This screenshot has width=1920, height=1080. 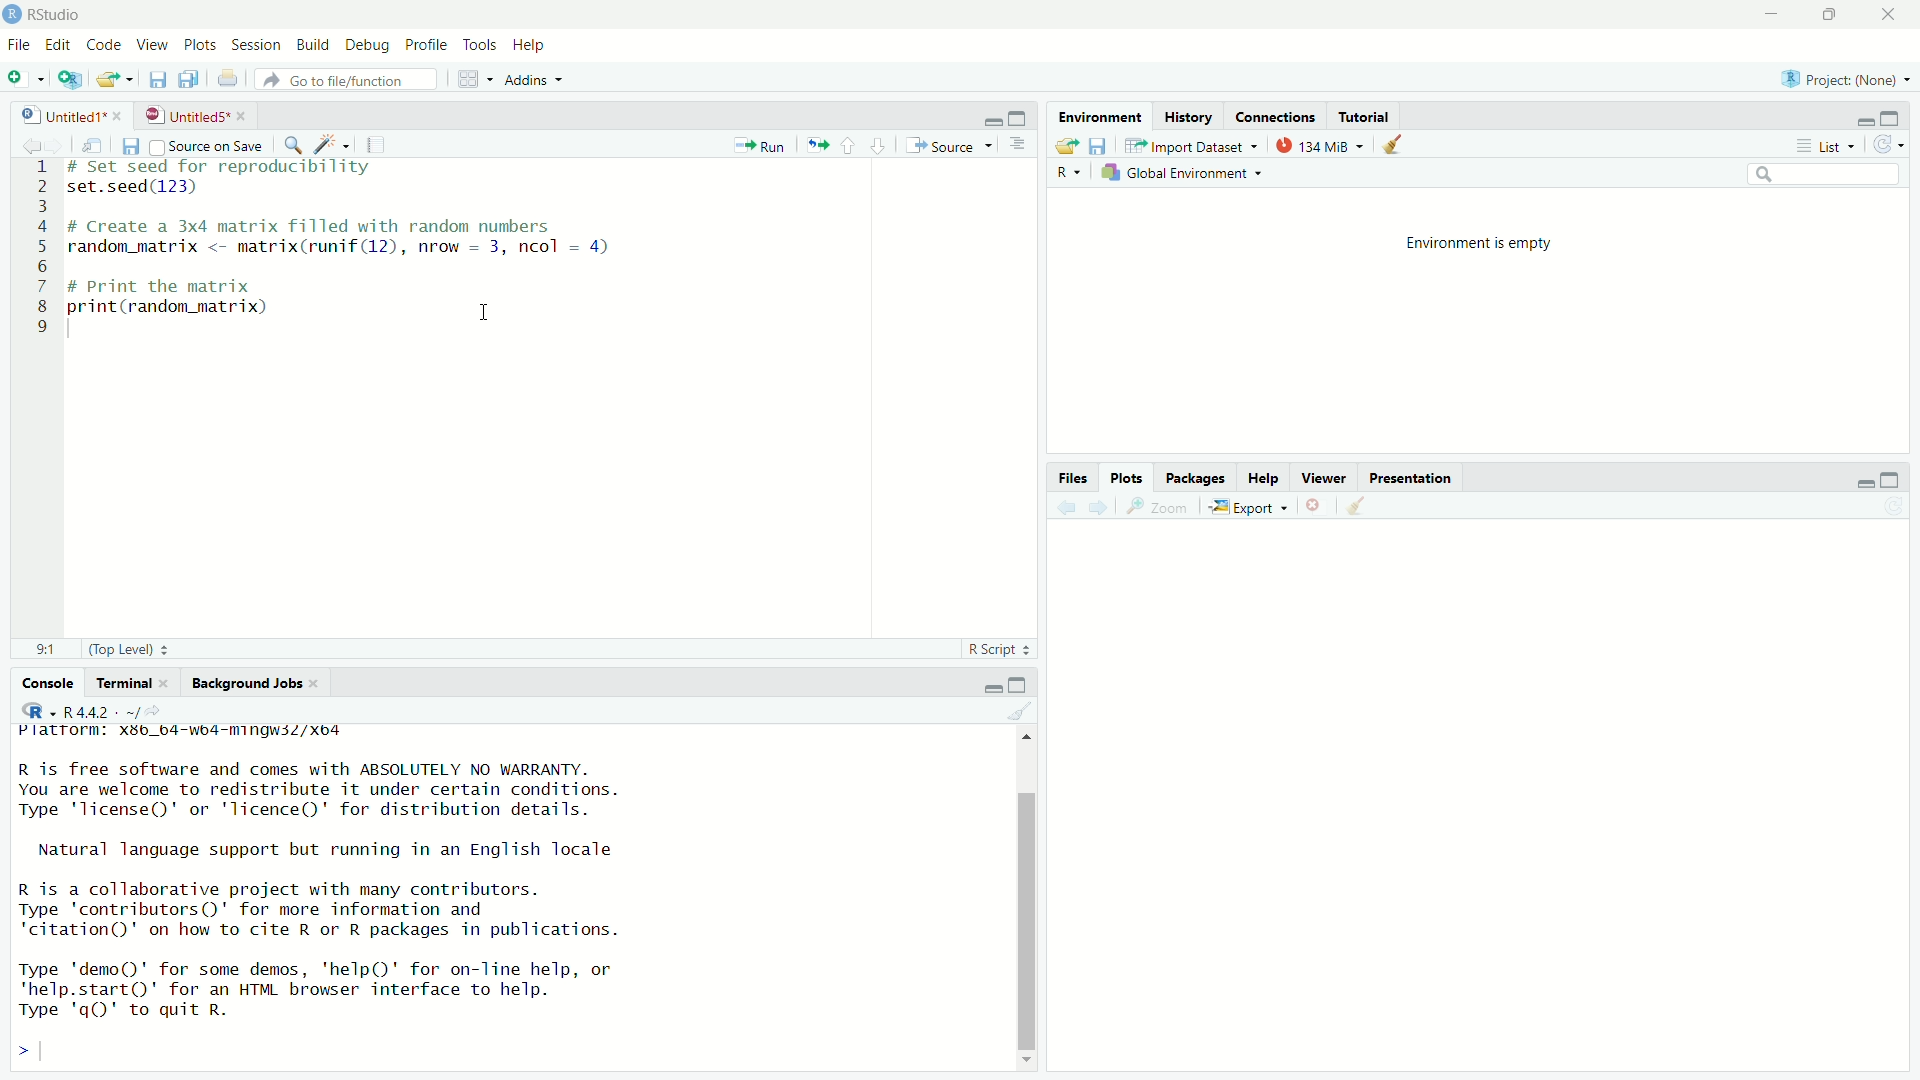 What do you see at coordinates (228, 78) in the screenshot?
I see `print` at bounding box center [228, 78].